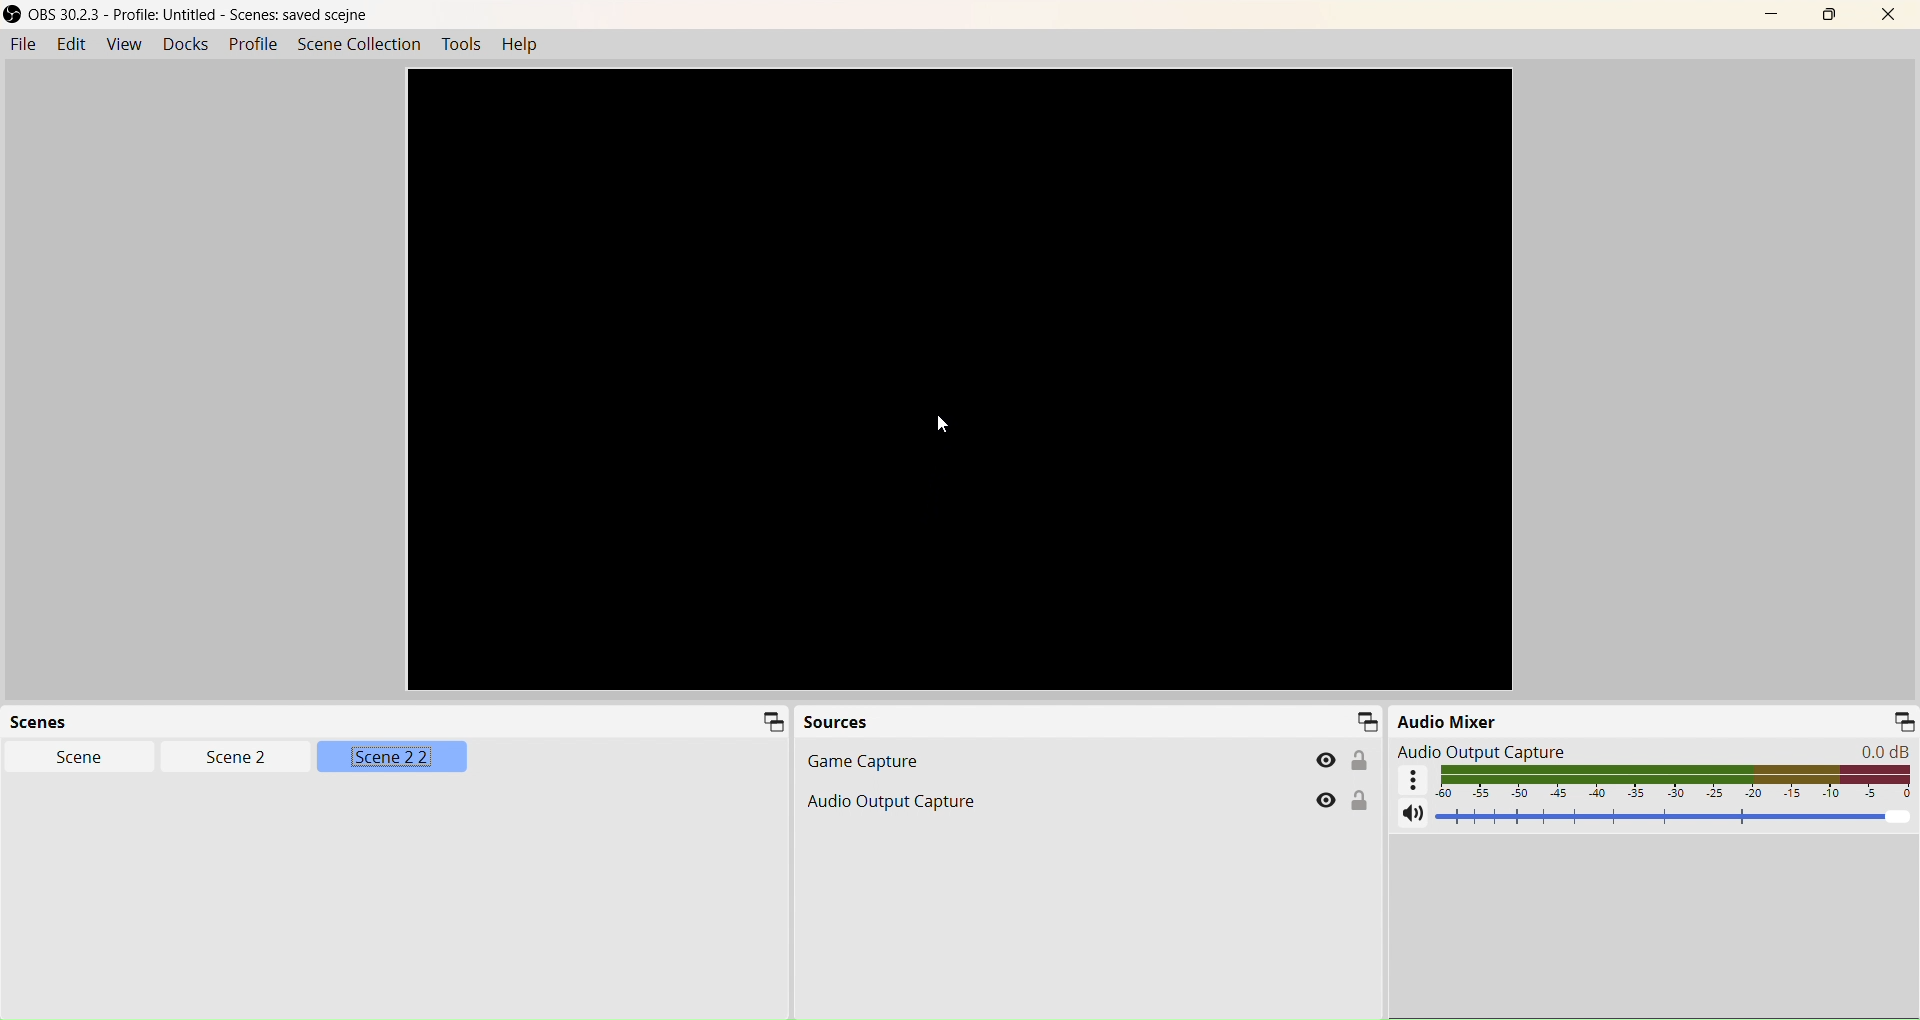 This screenshot has height=1020, width=1920. I want to click on Volume Adjuster, so click(1677, 815).